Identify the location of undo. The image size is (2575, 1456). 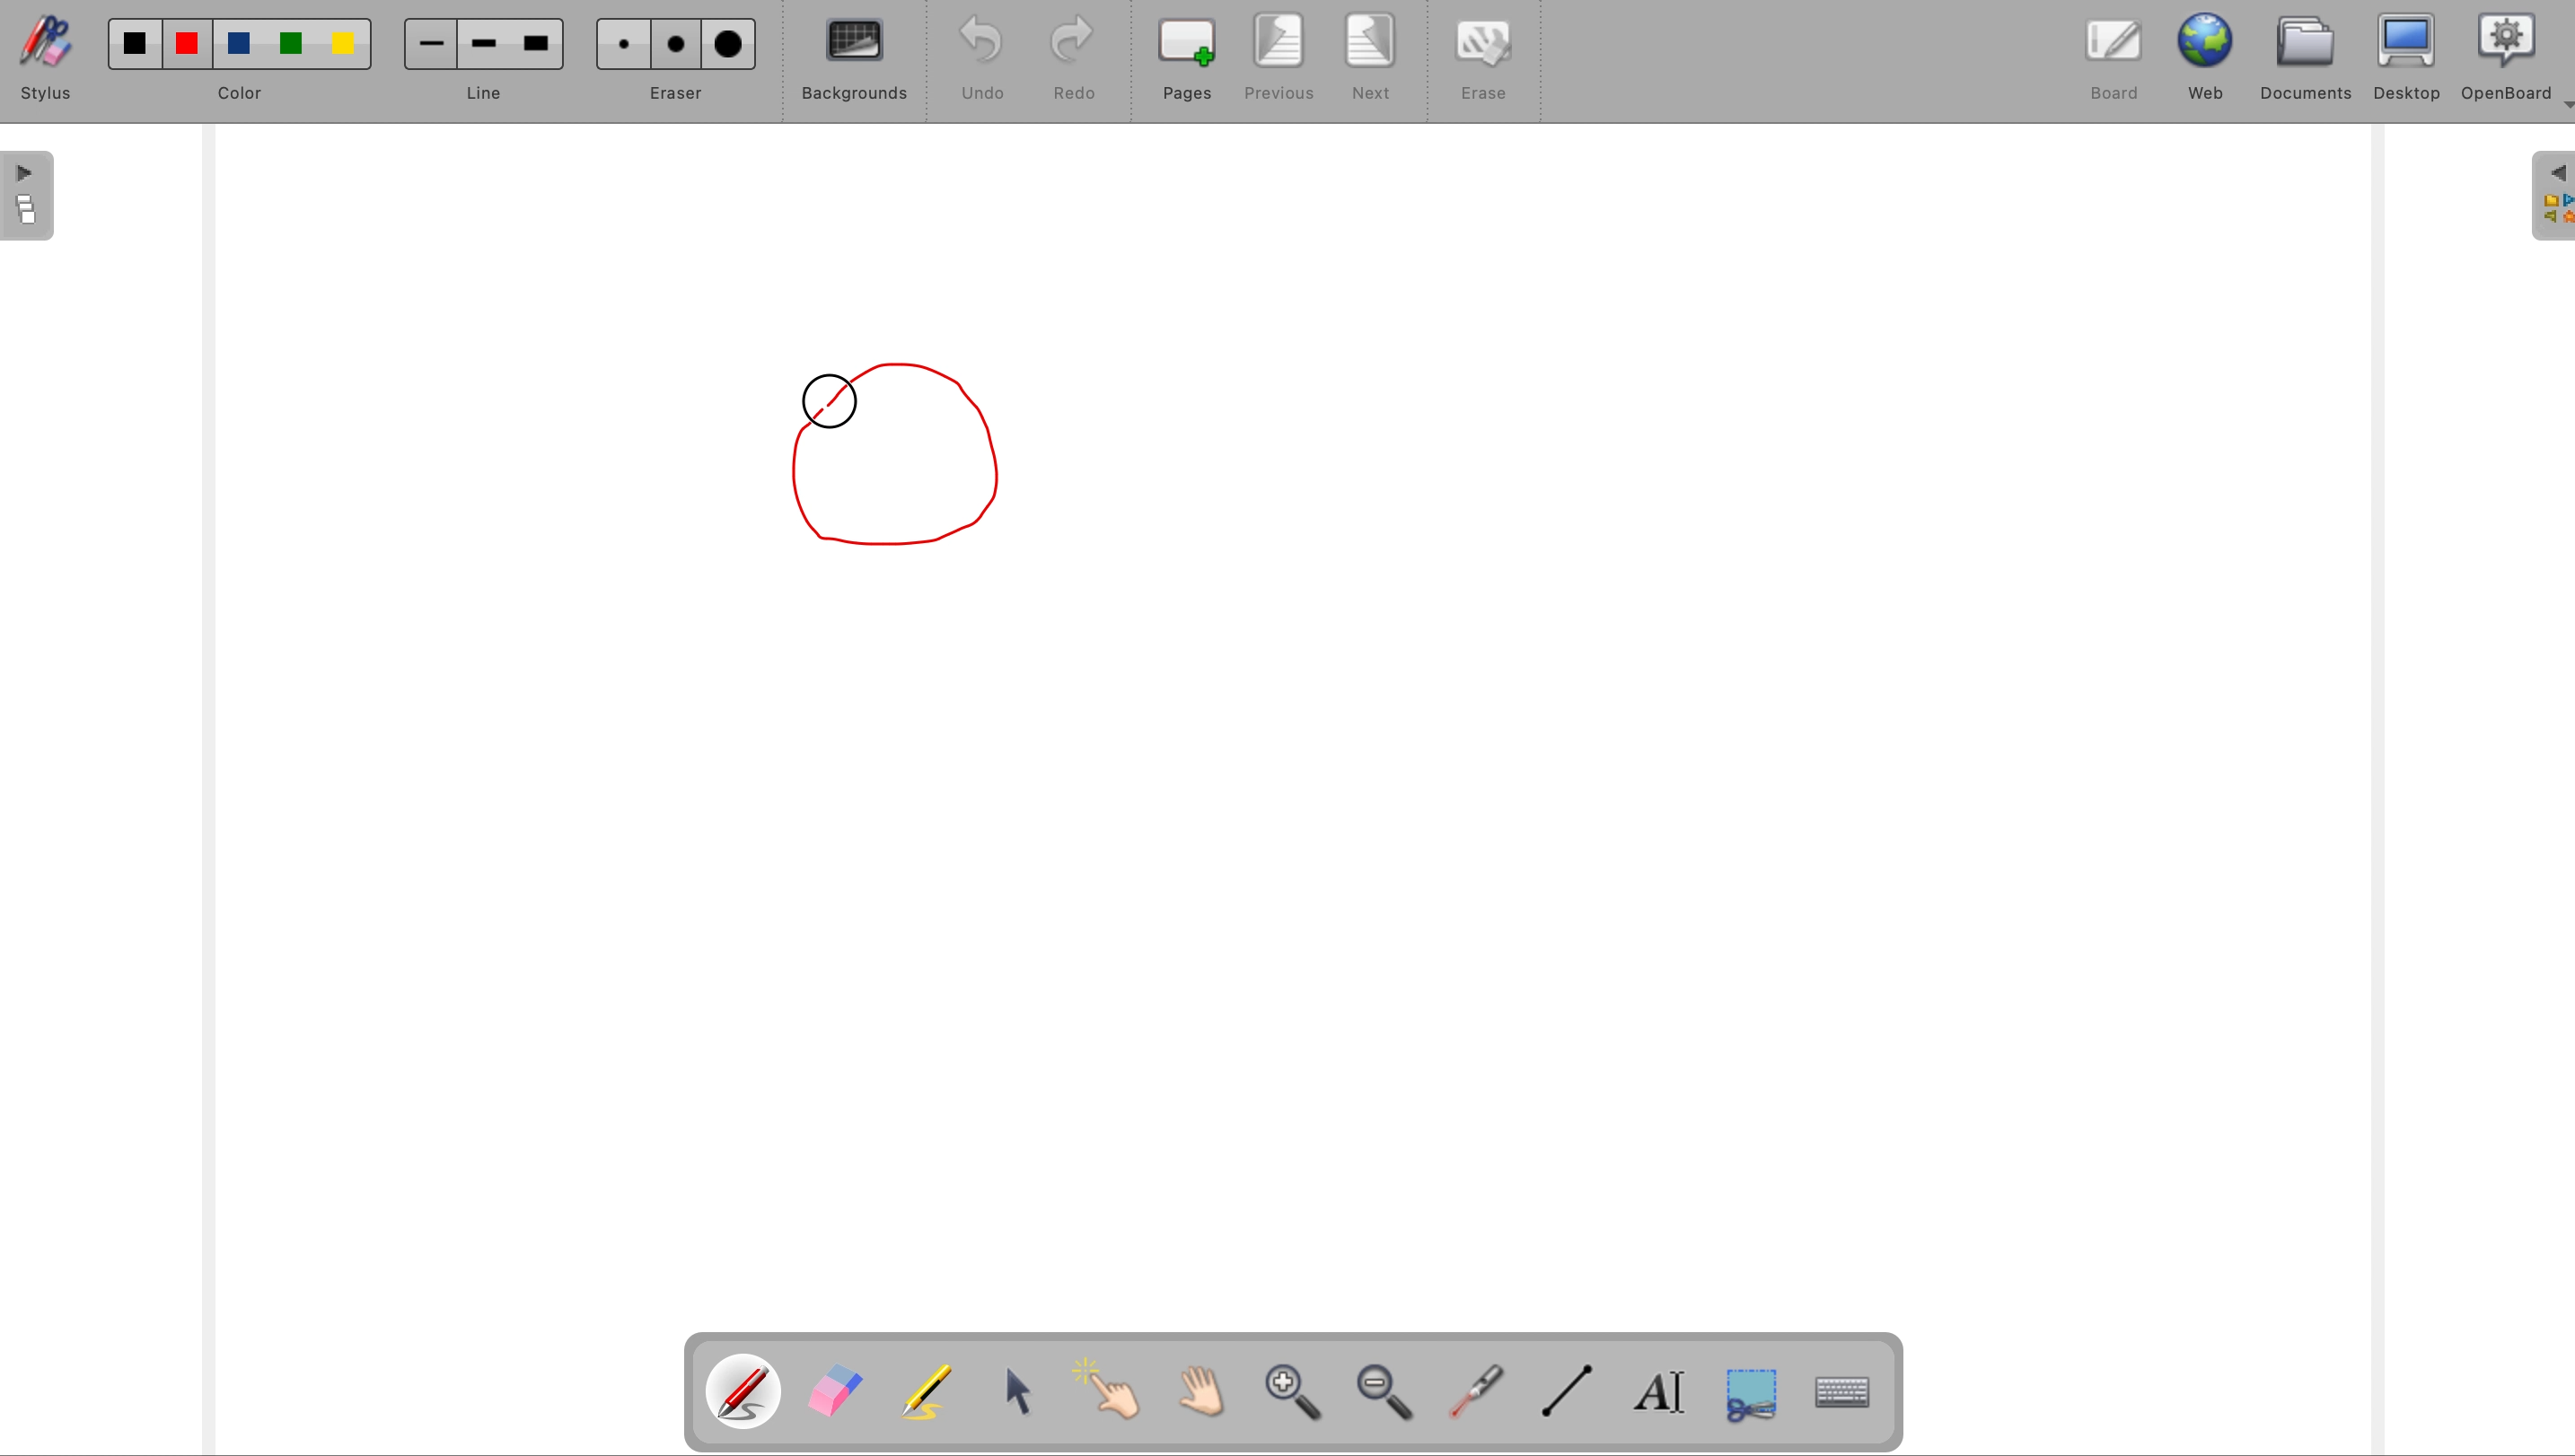
(983, 58).